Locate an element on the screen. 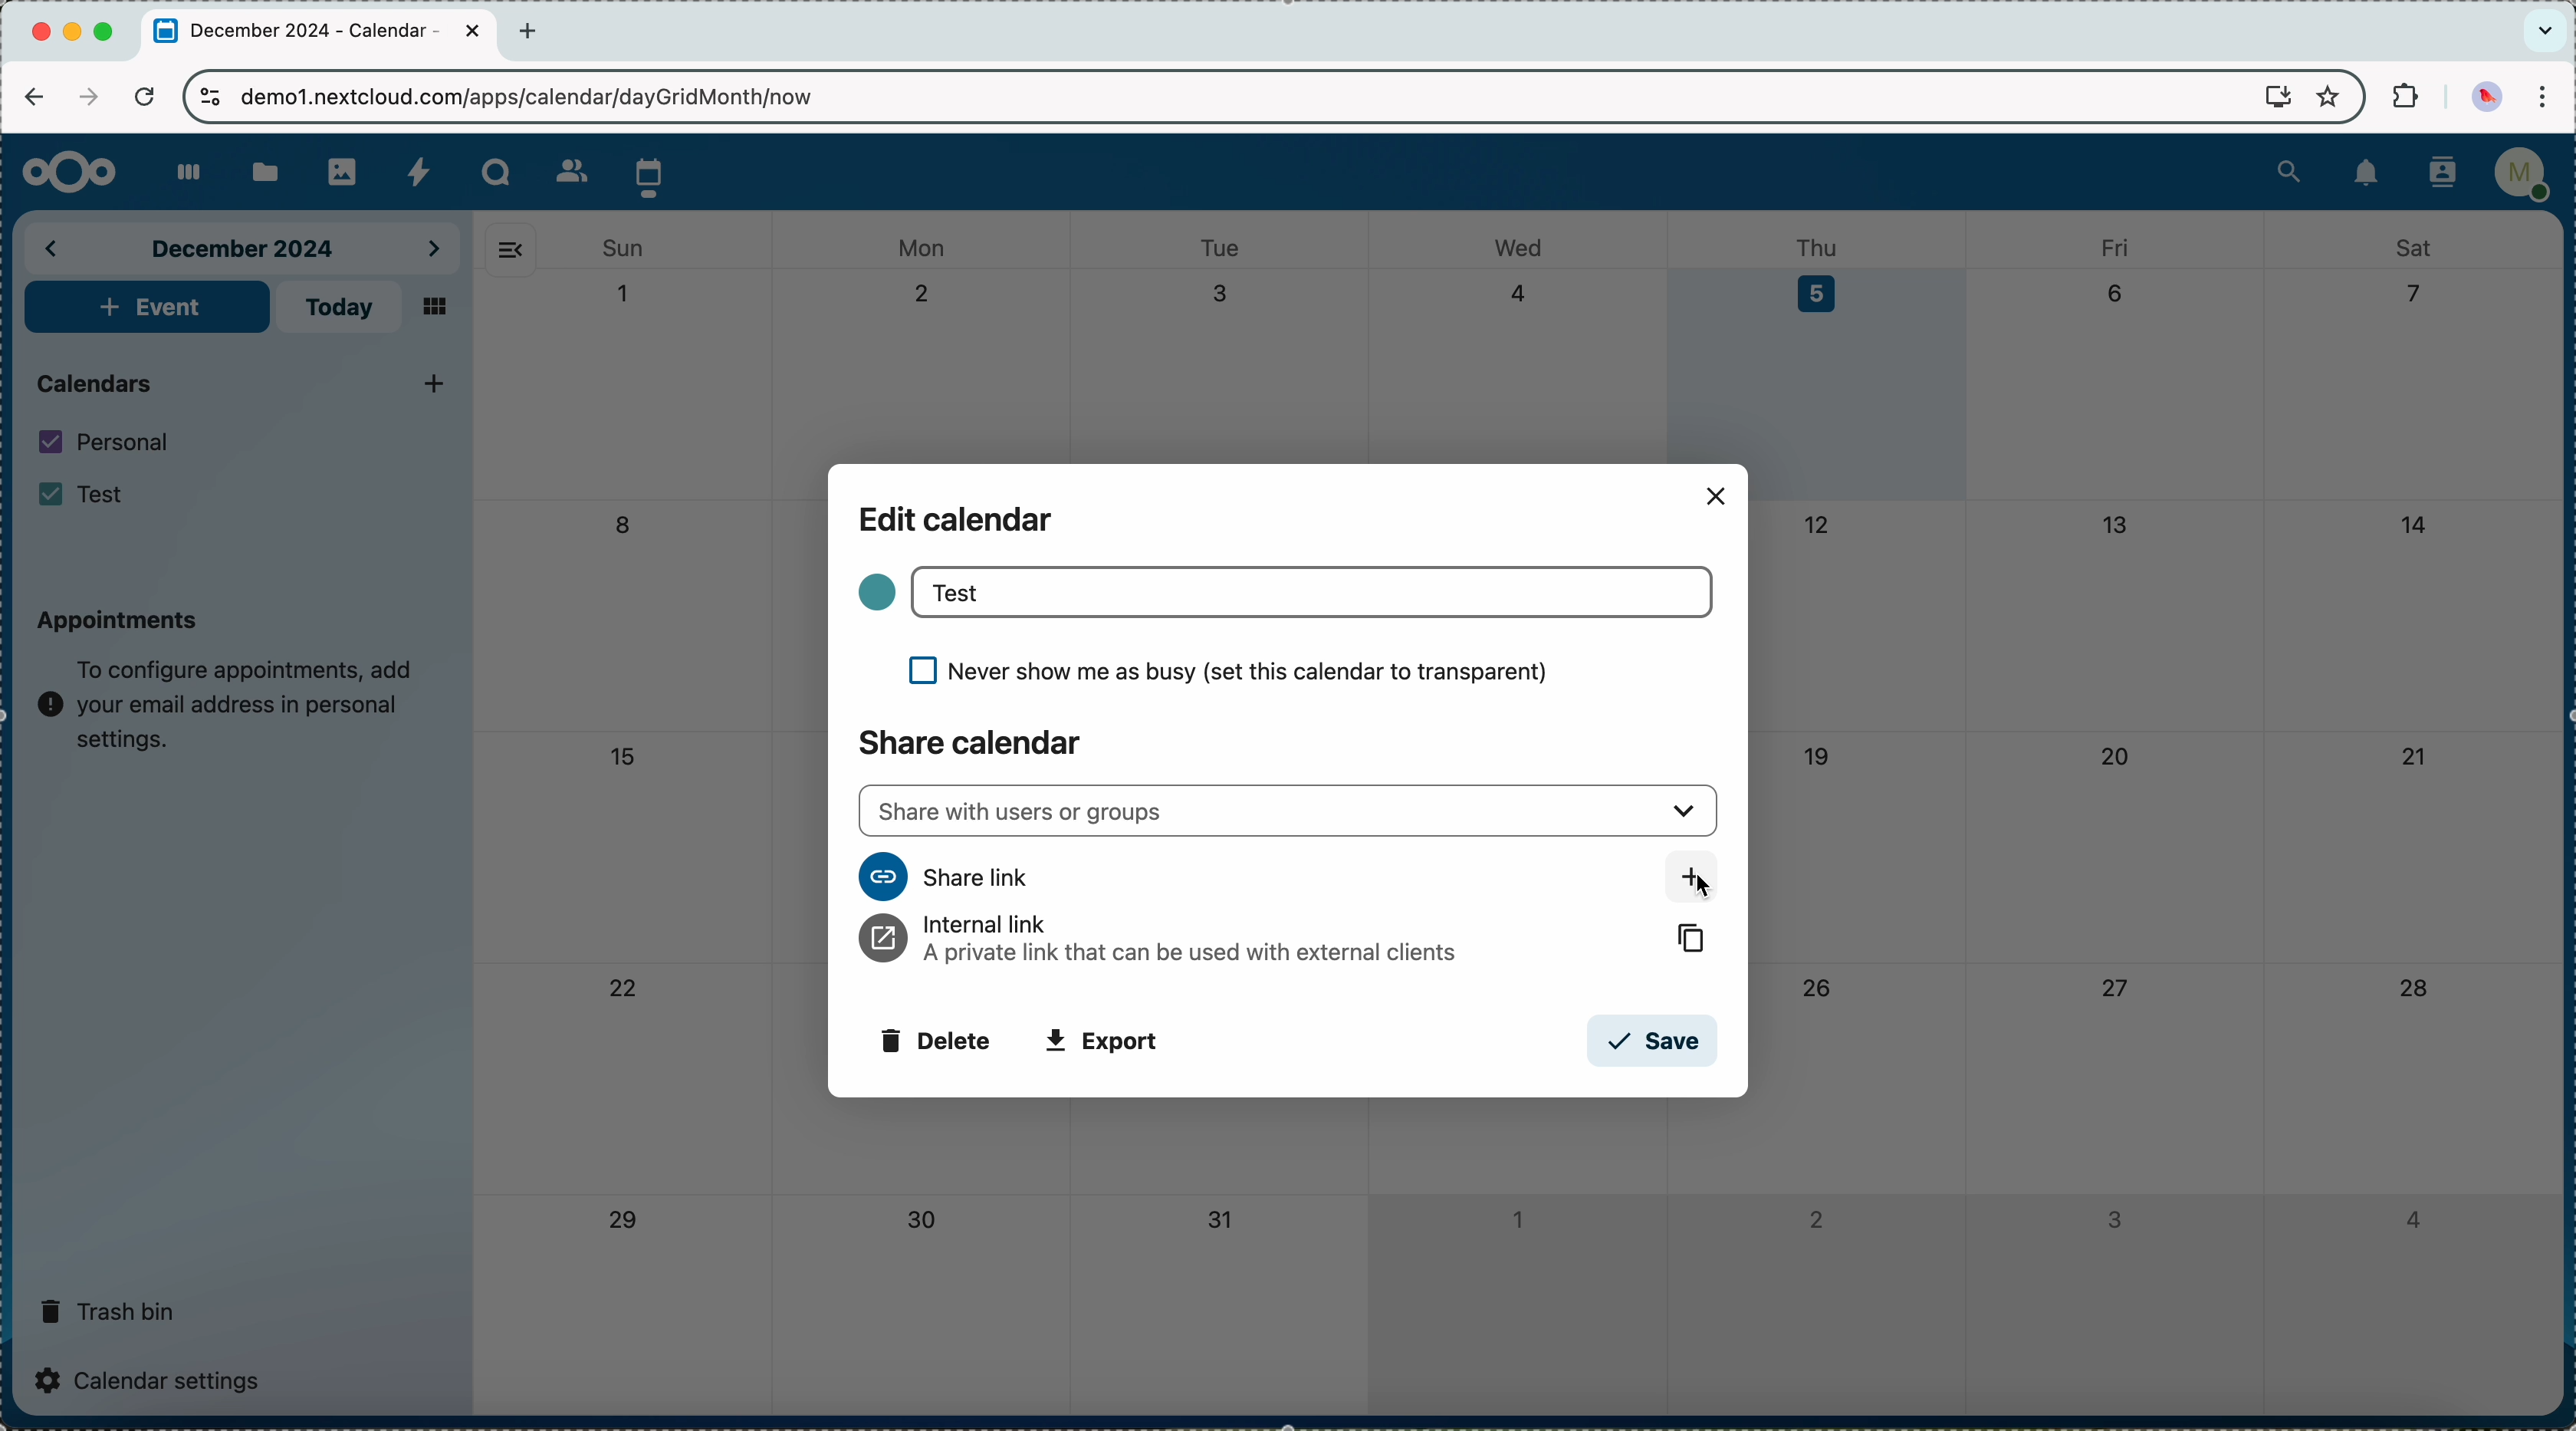  28 is located at coordinates (2413, 990).